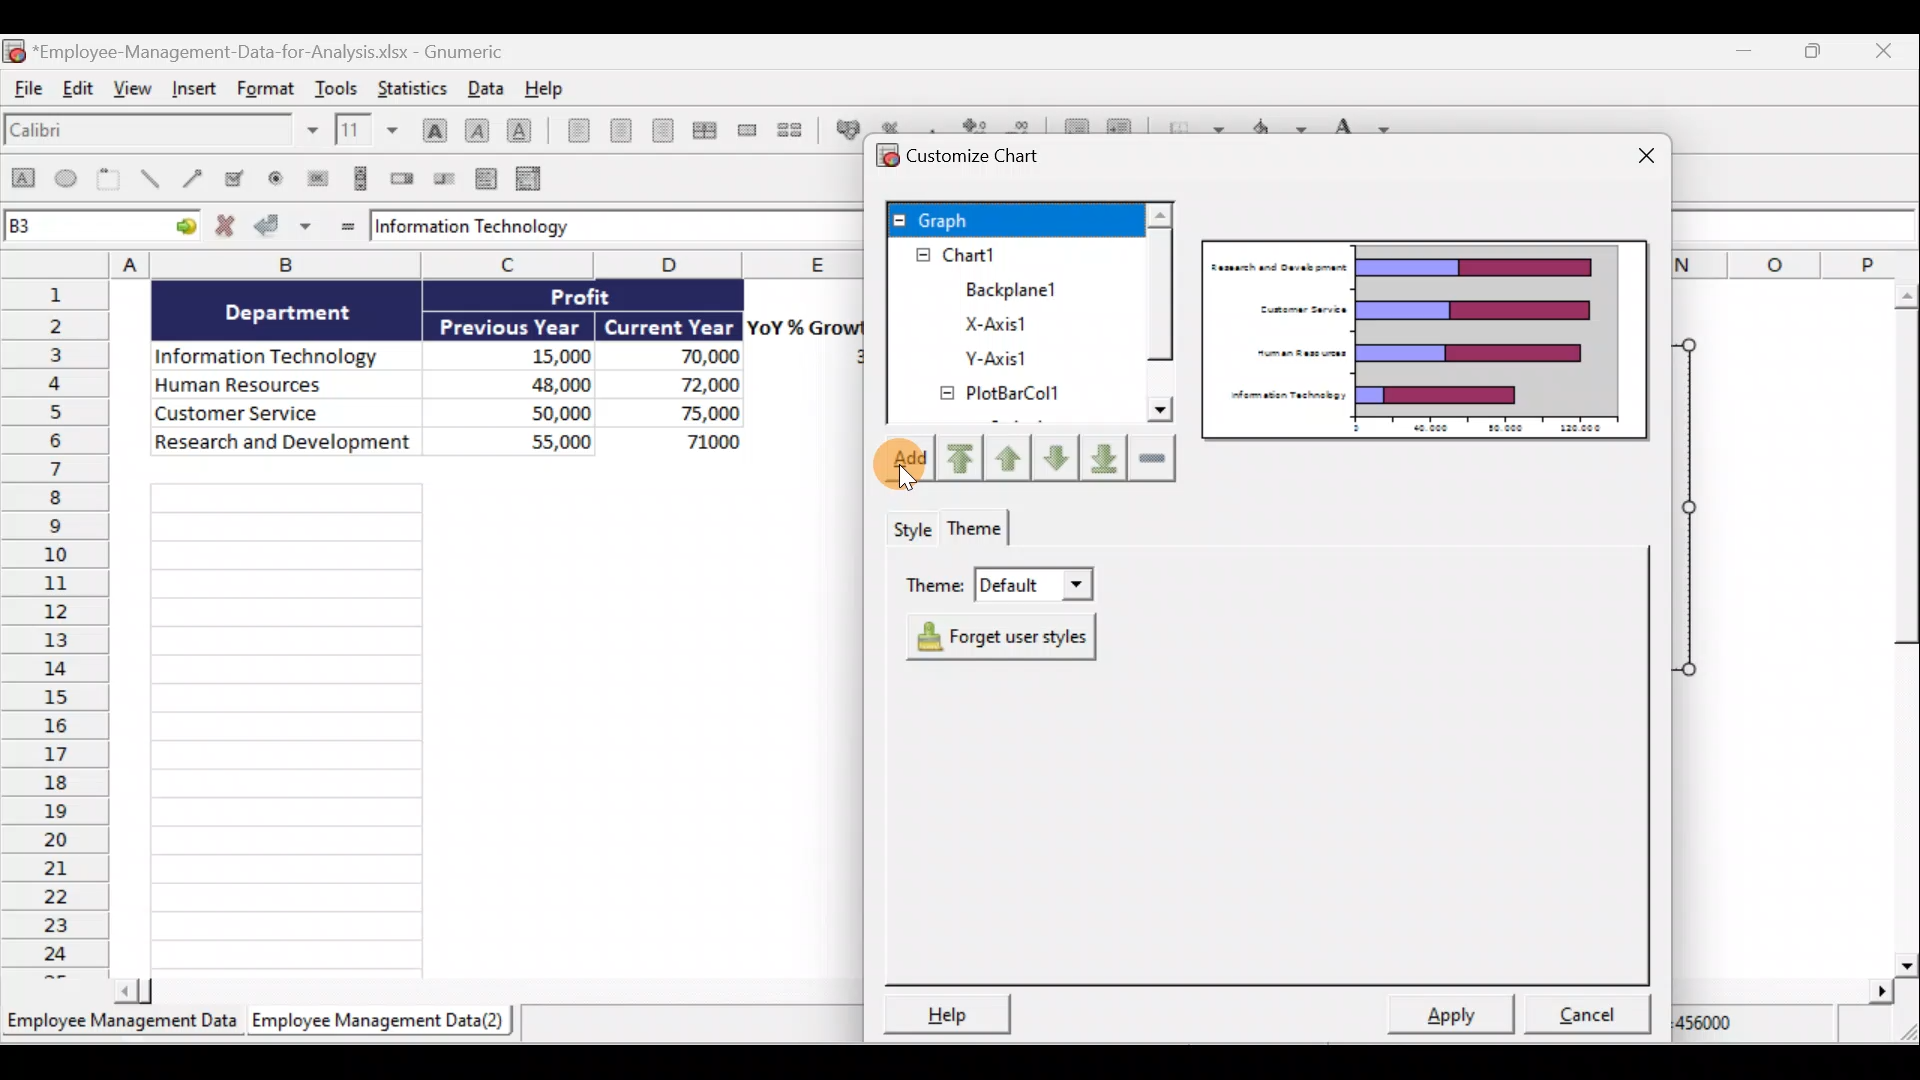 The height and width of the screenshot is (1080, 1920). What do you see at coordinates (121, 1019) in the screenshot?
I see `Employee Management Data` at bounding box center [121, 1019].